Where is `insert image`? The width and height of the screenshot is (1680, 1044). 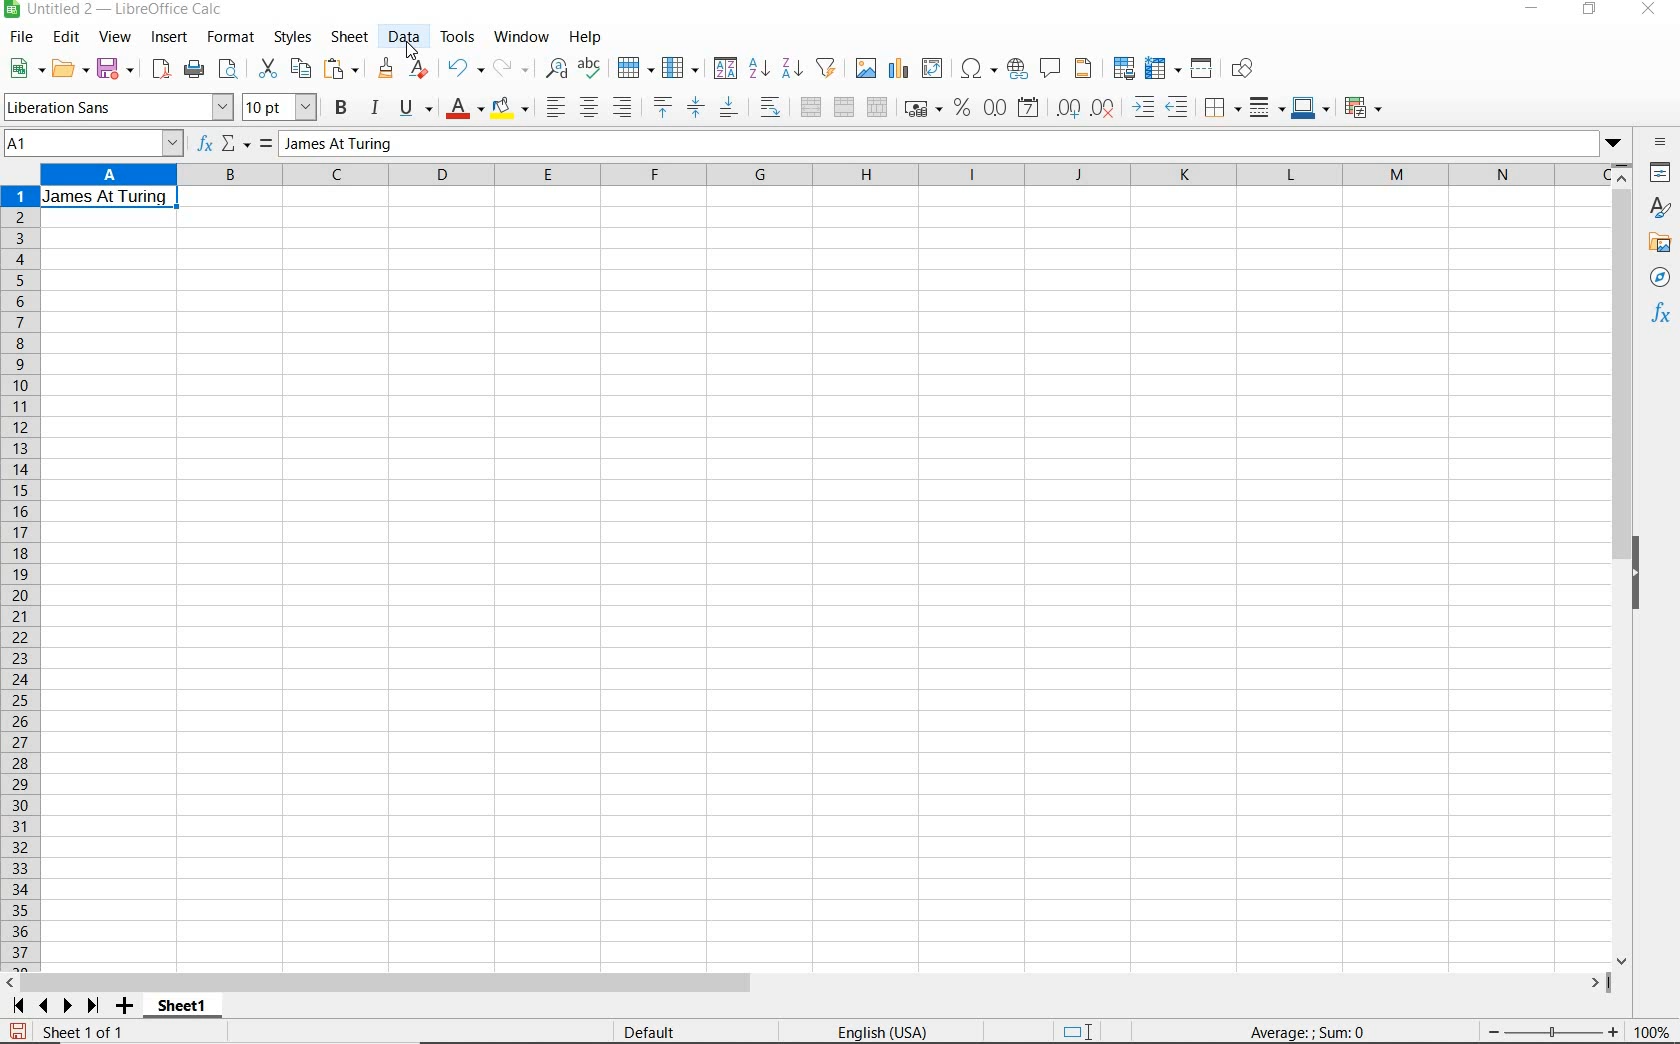 insert image is located at coordinates (867, 69).